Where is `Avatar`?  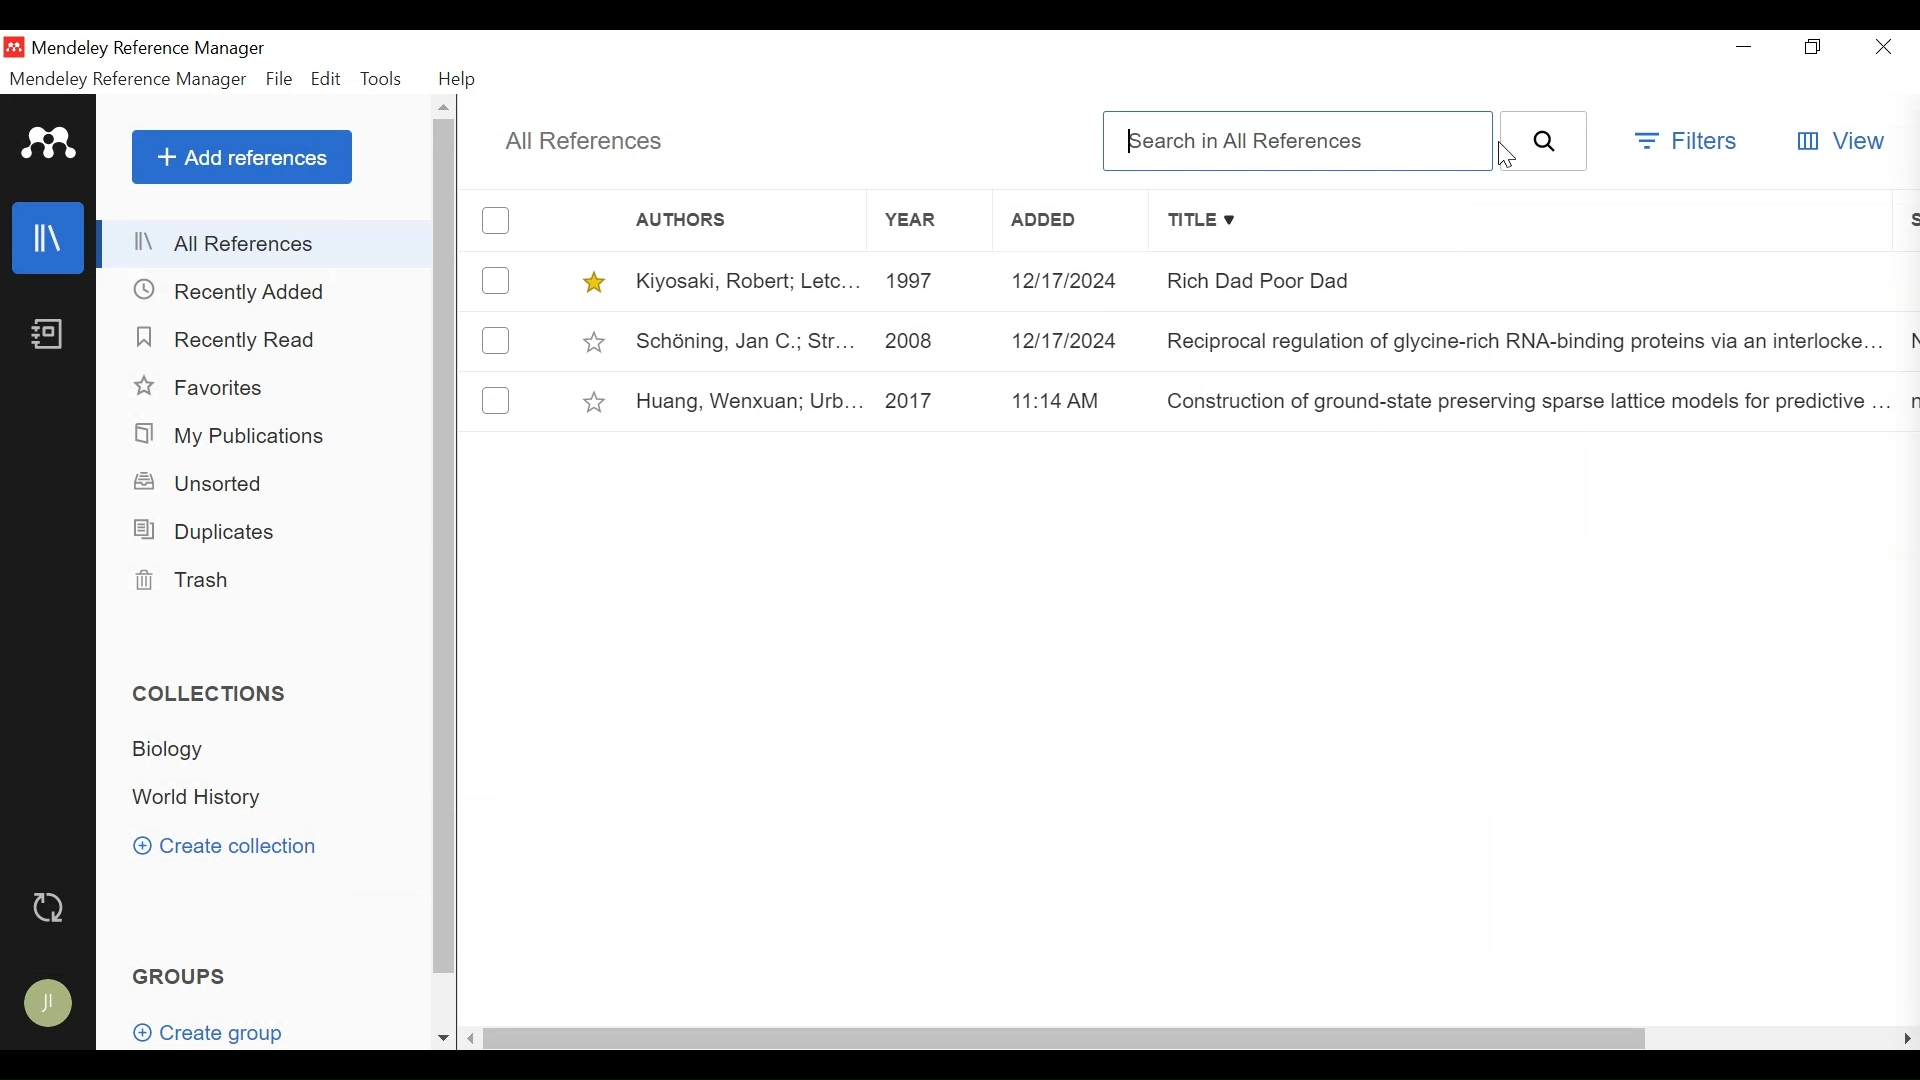
Avatar is located at coordinates (53, 1005).